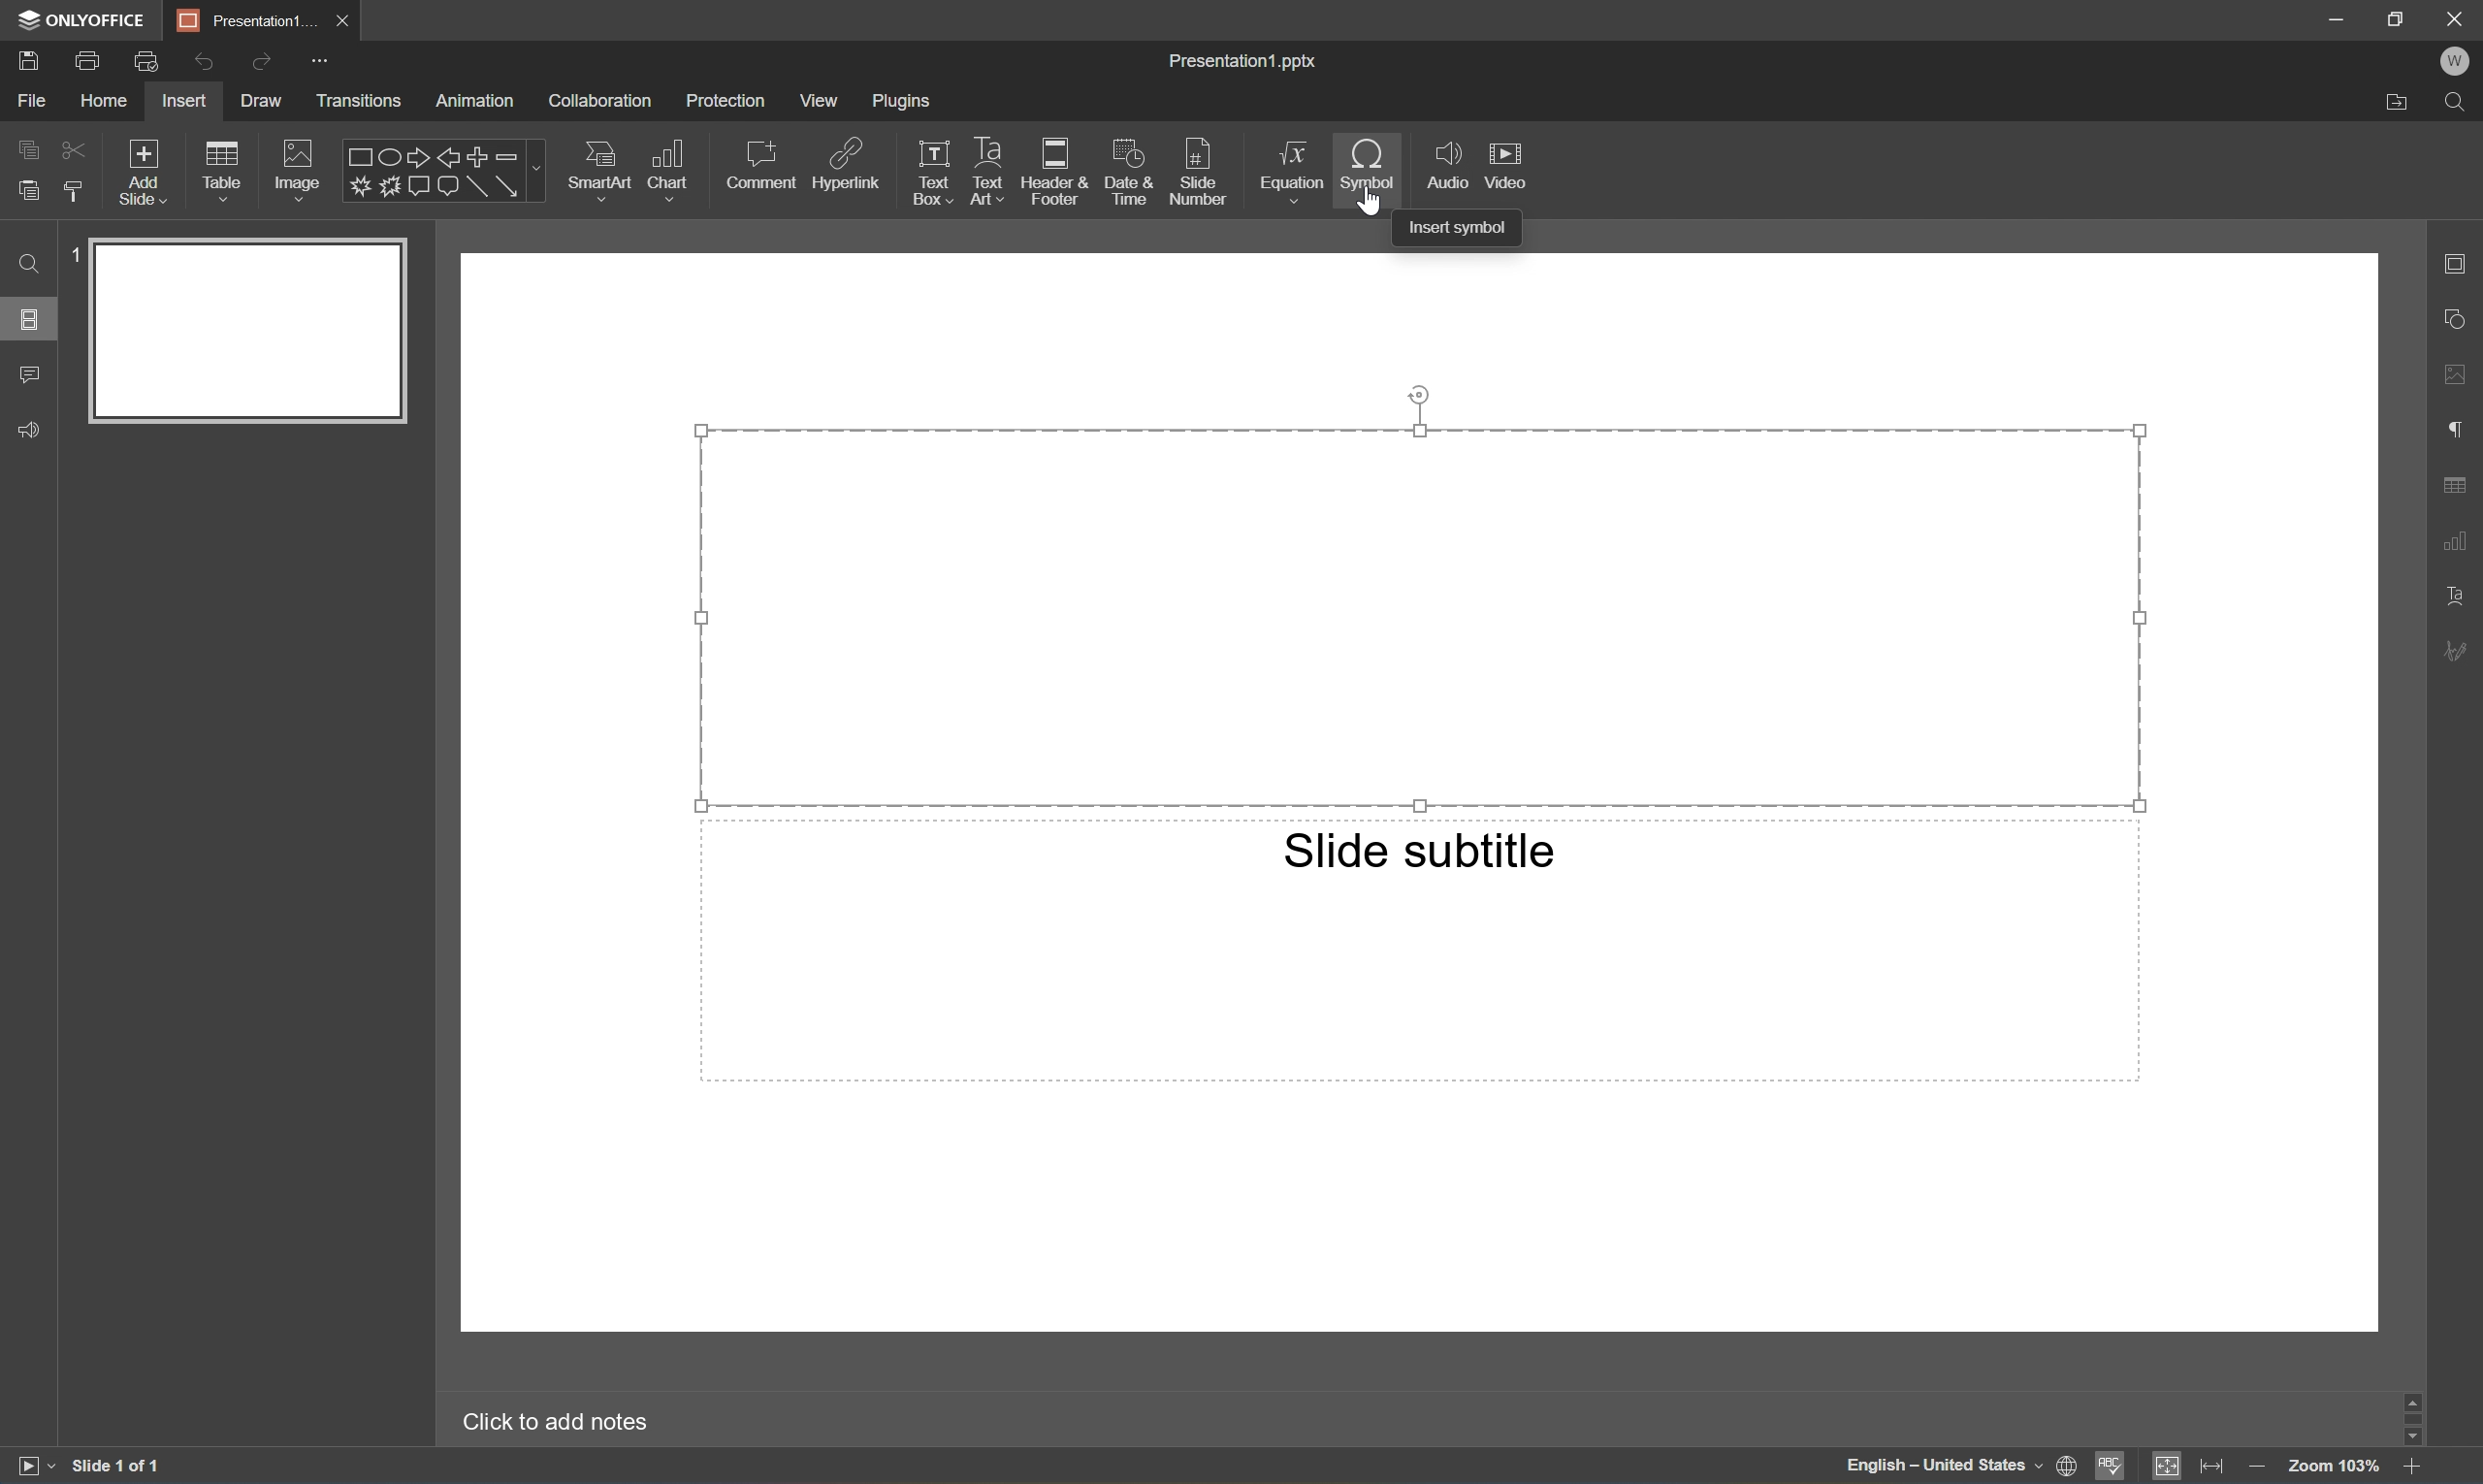  Describe the element at coordinates (242, 20) in the screenshot. I see `Presentation1...` at that location.